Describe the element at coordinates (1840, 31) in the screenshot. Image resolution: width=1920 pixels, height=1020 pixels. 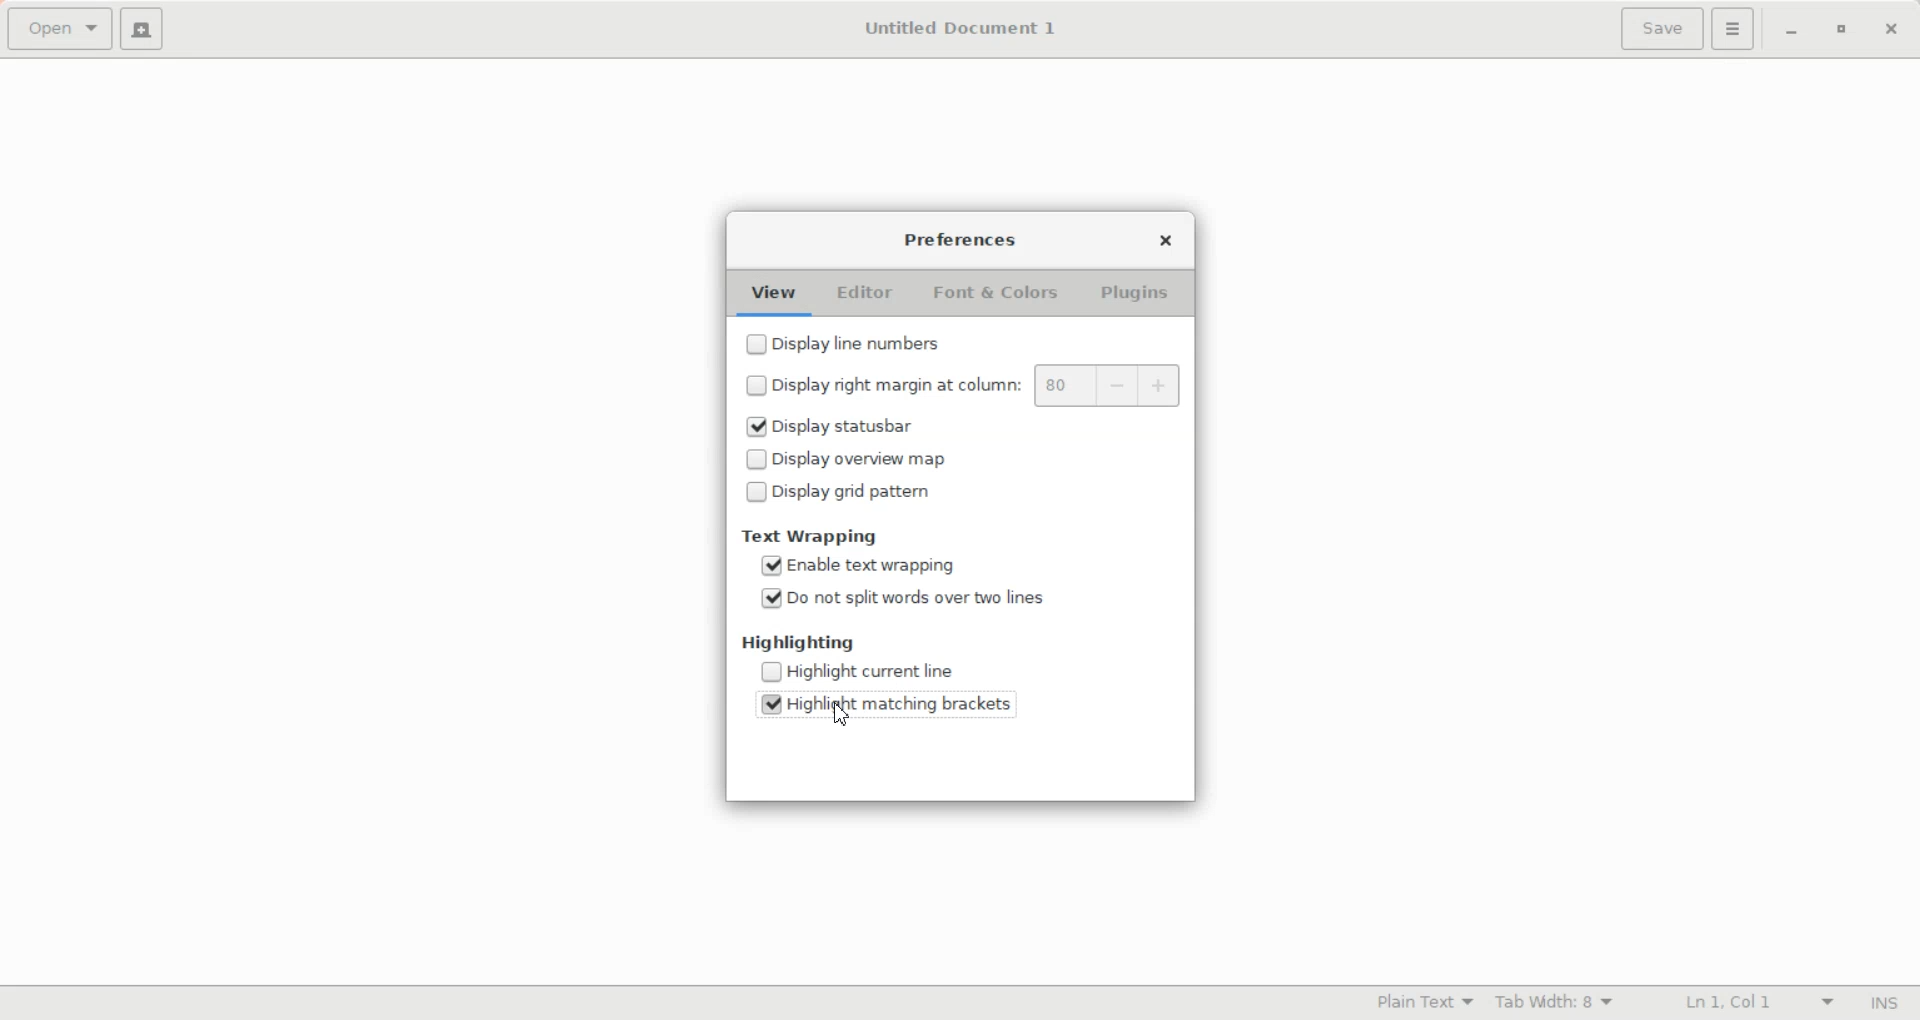
I see `Maximize` at that location.